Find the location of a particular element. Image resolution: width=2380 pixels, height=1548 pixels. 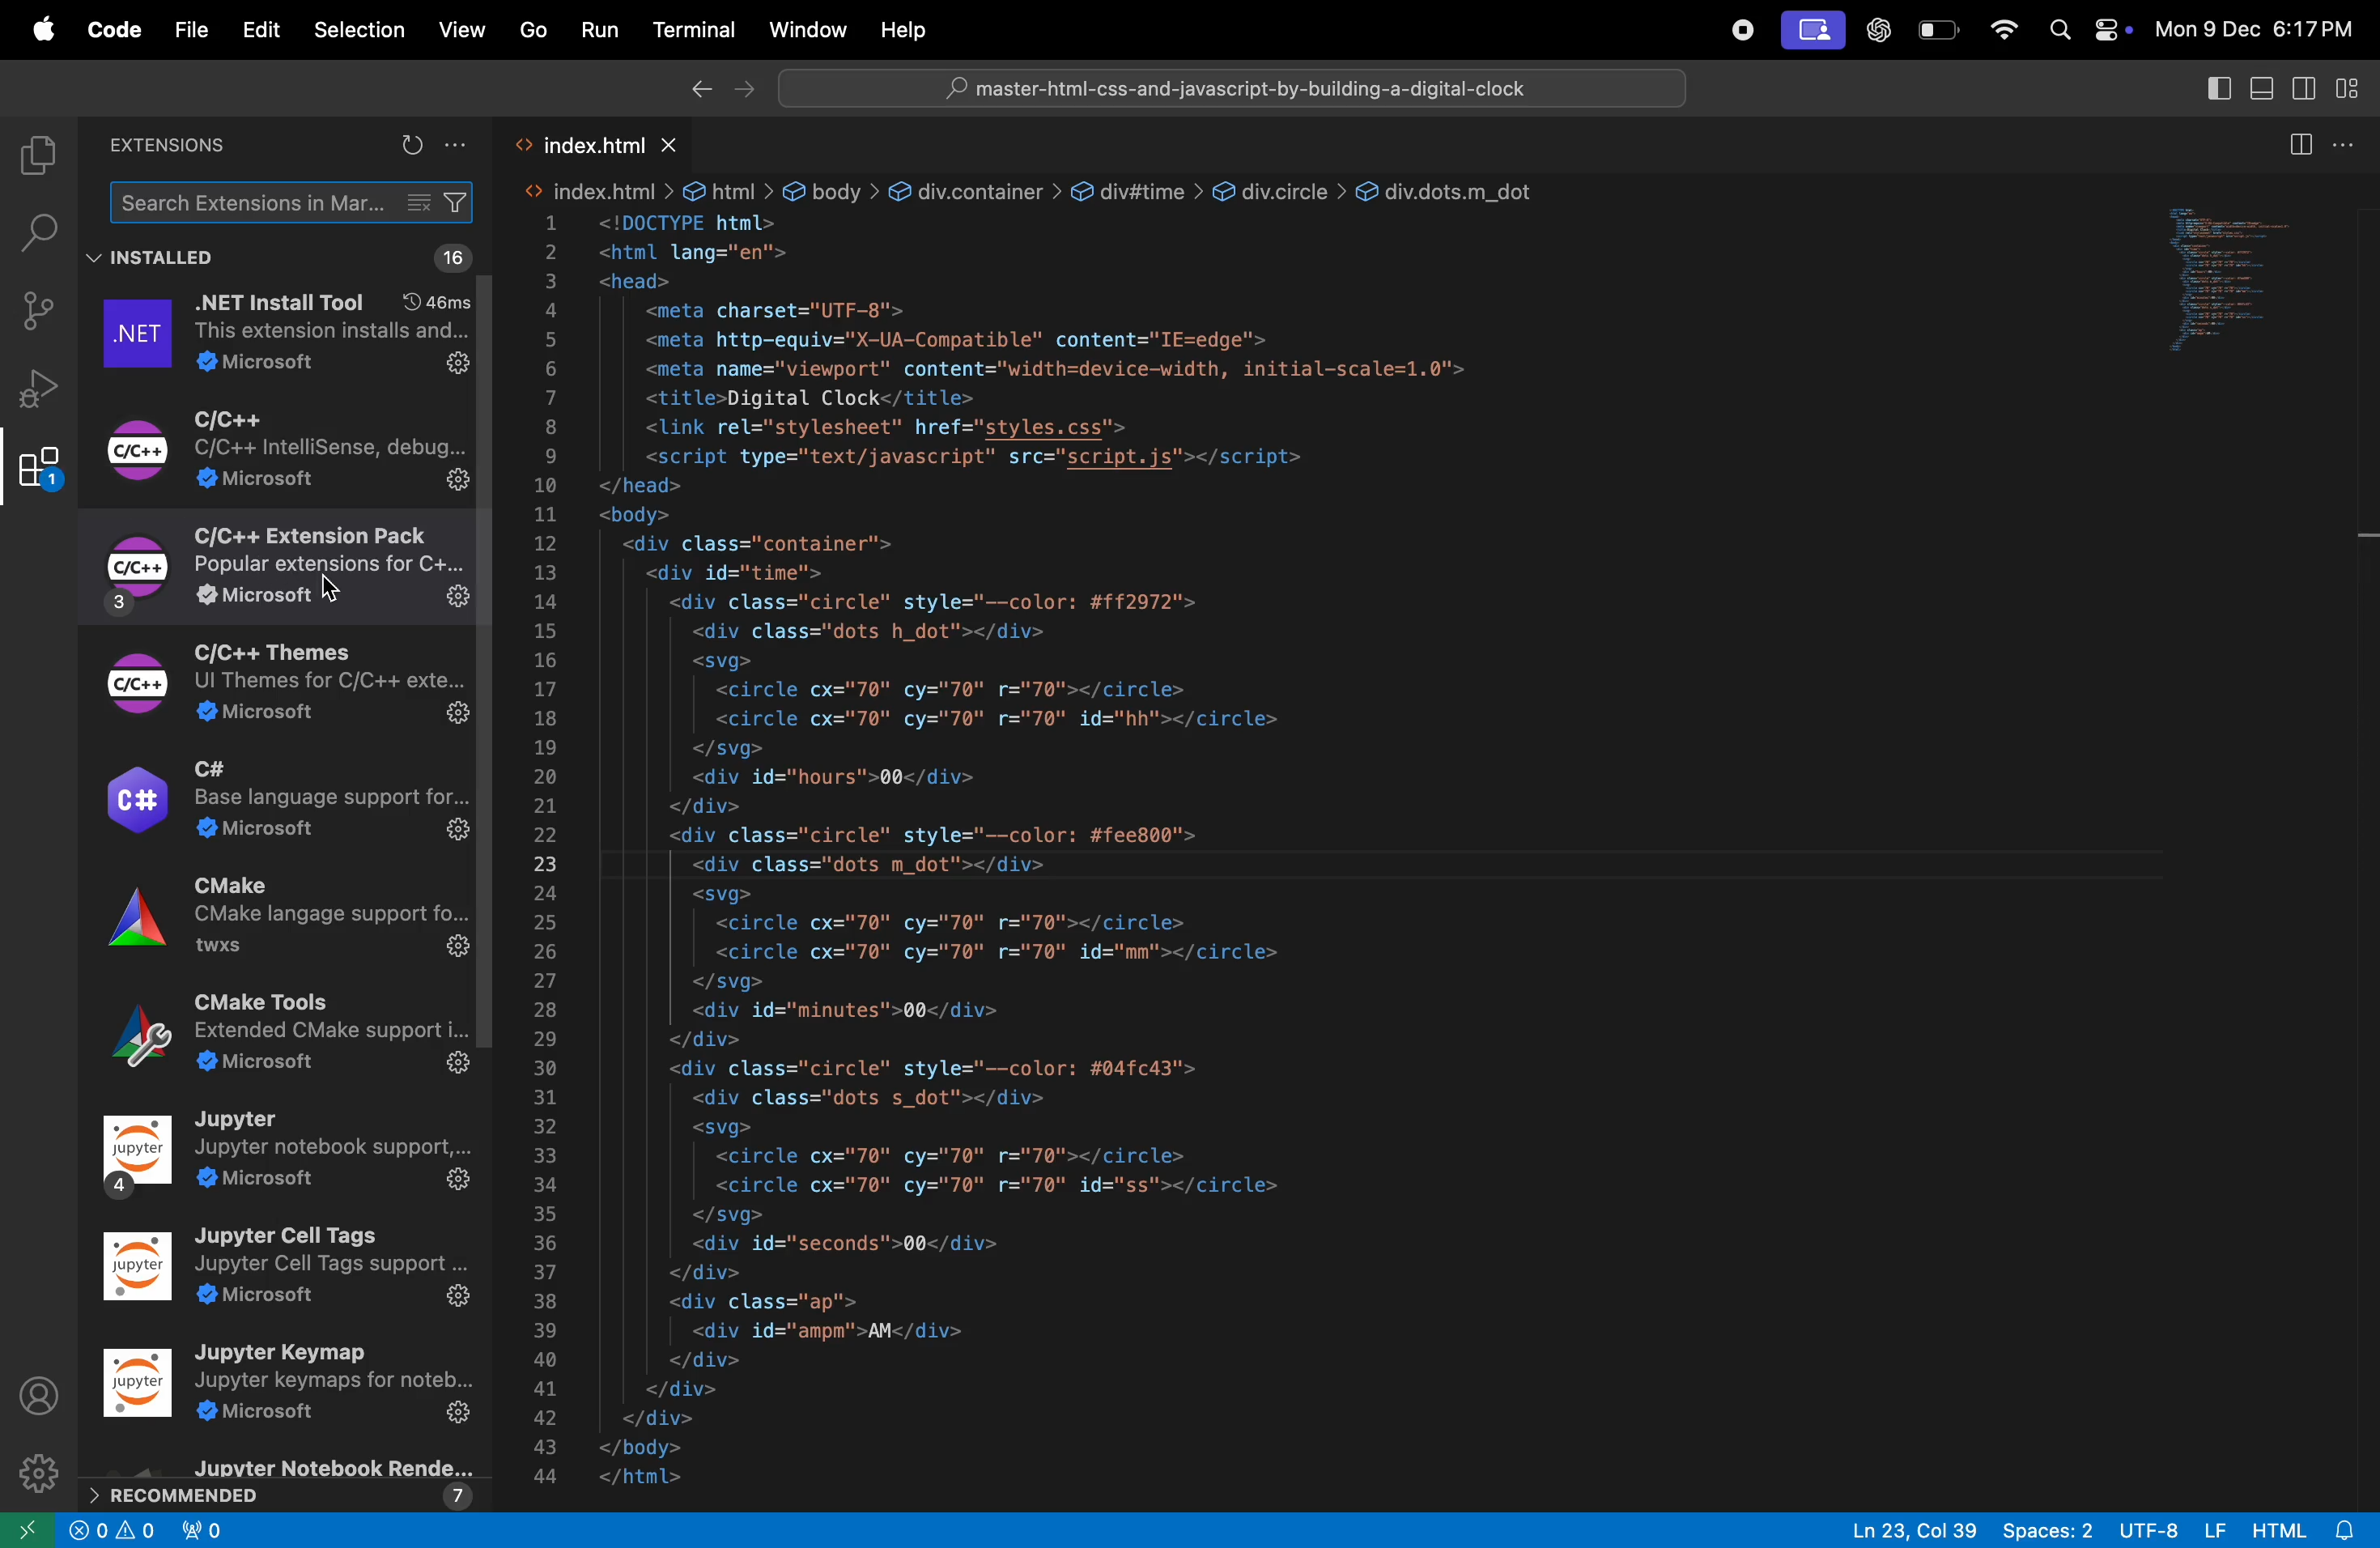

cursor is located at coordinates (334, 587).